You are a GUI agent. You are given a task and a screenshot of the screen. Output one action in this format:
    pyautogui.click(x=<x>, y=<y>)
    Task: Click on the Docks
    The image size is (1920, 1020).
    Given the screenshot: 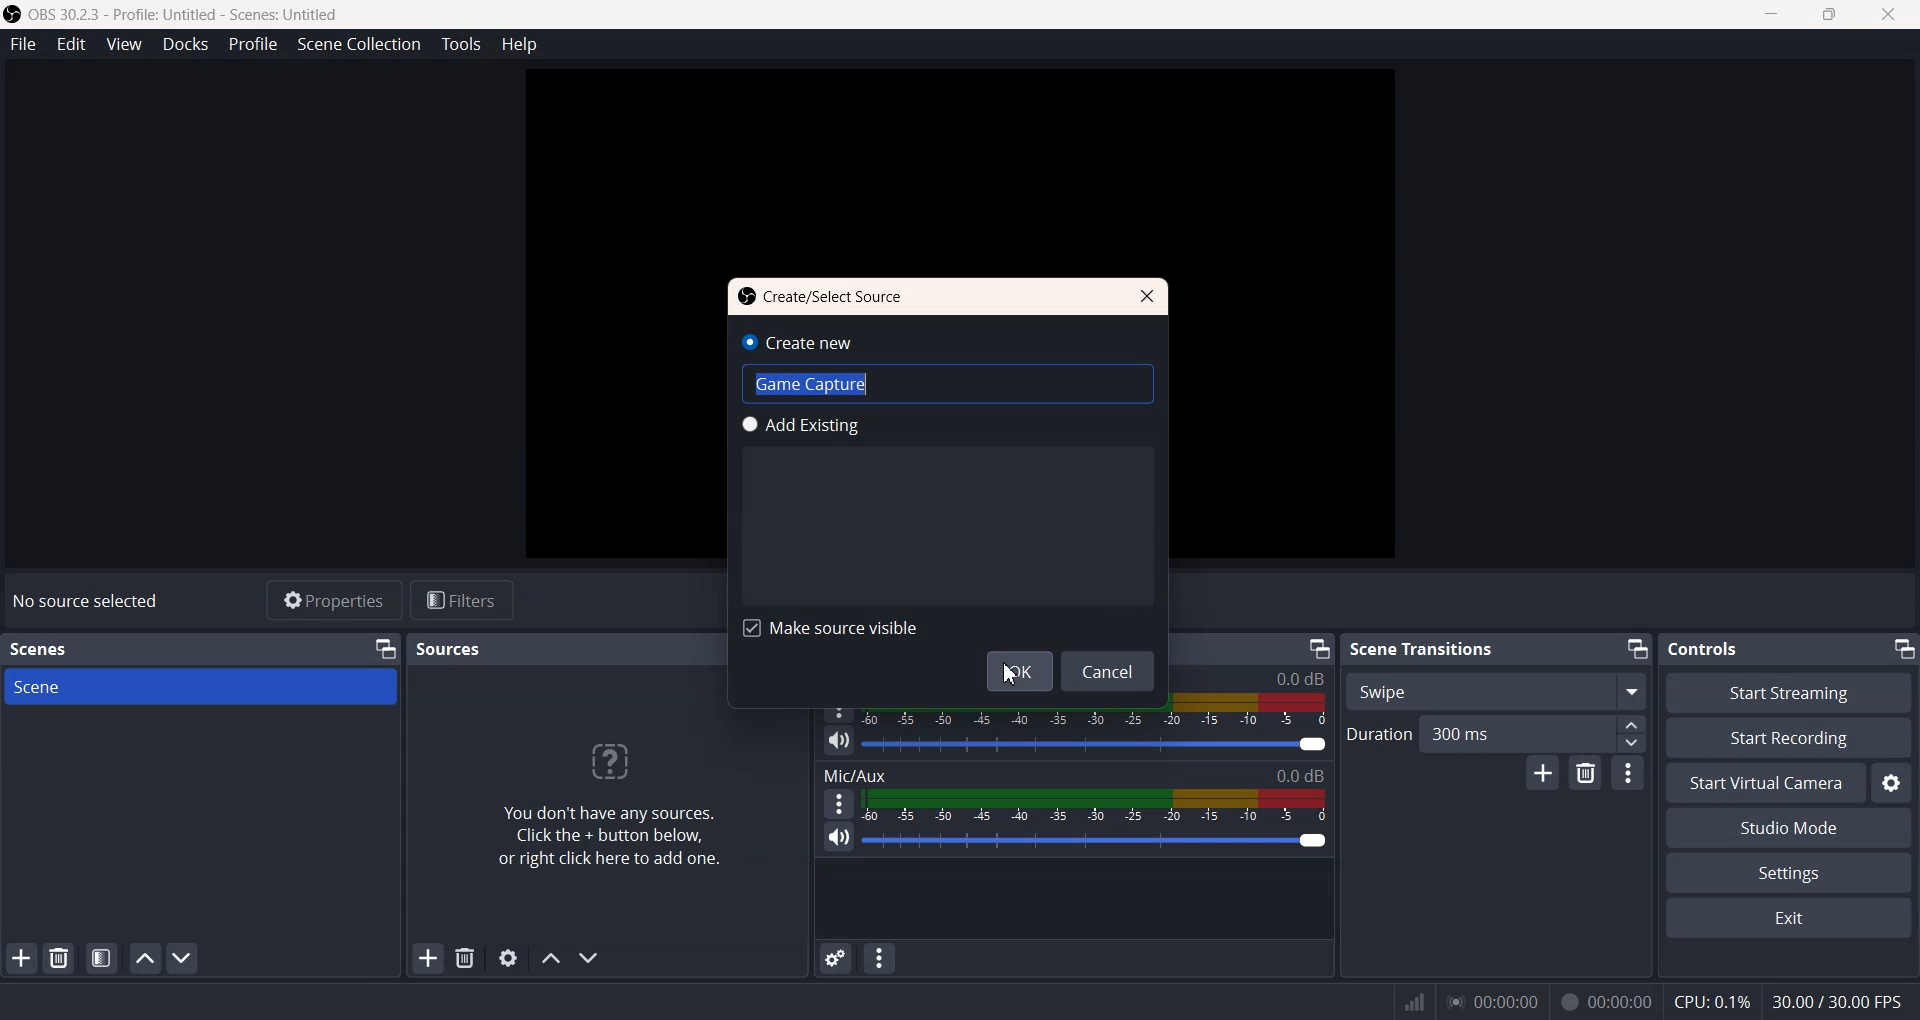 What is the action you would take?
    pyautogui.click(x=183, y=44)
    